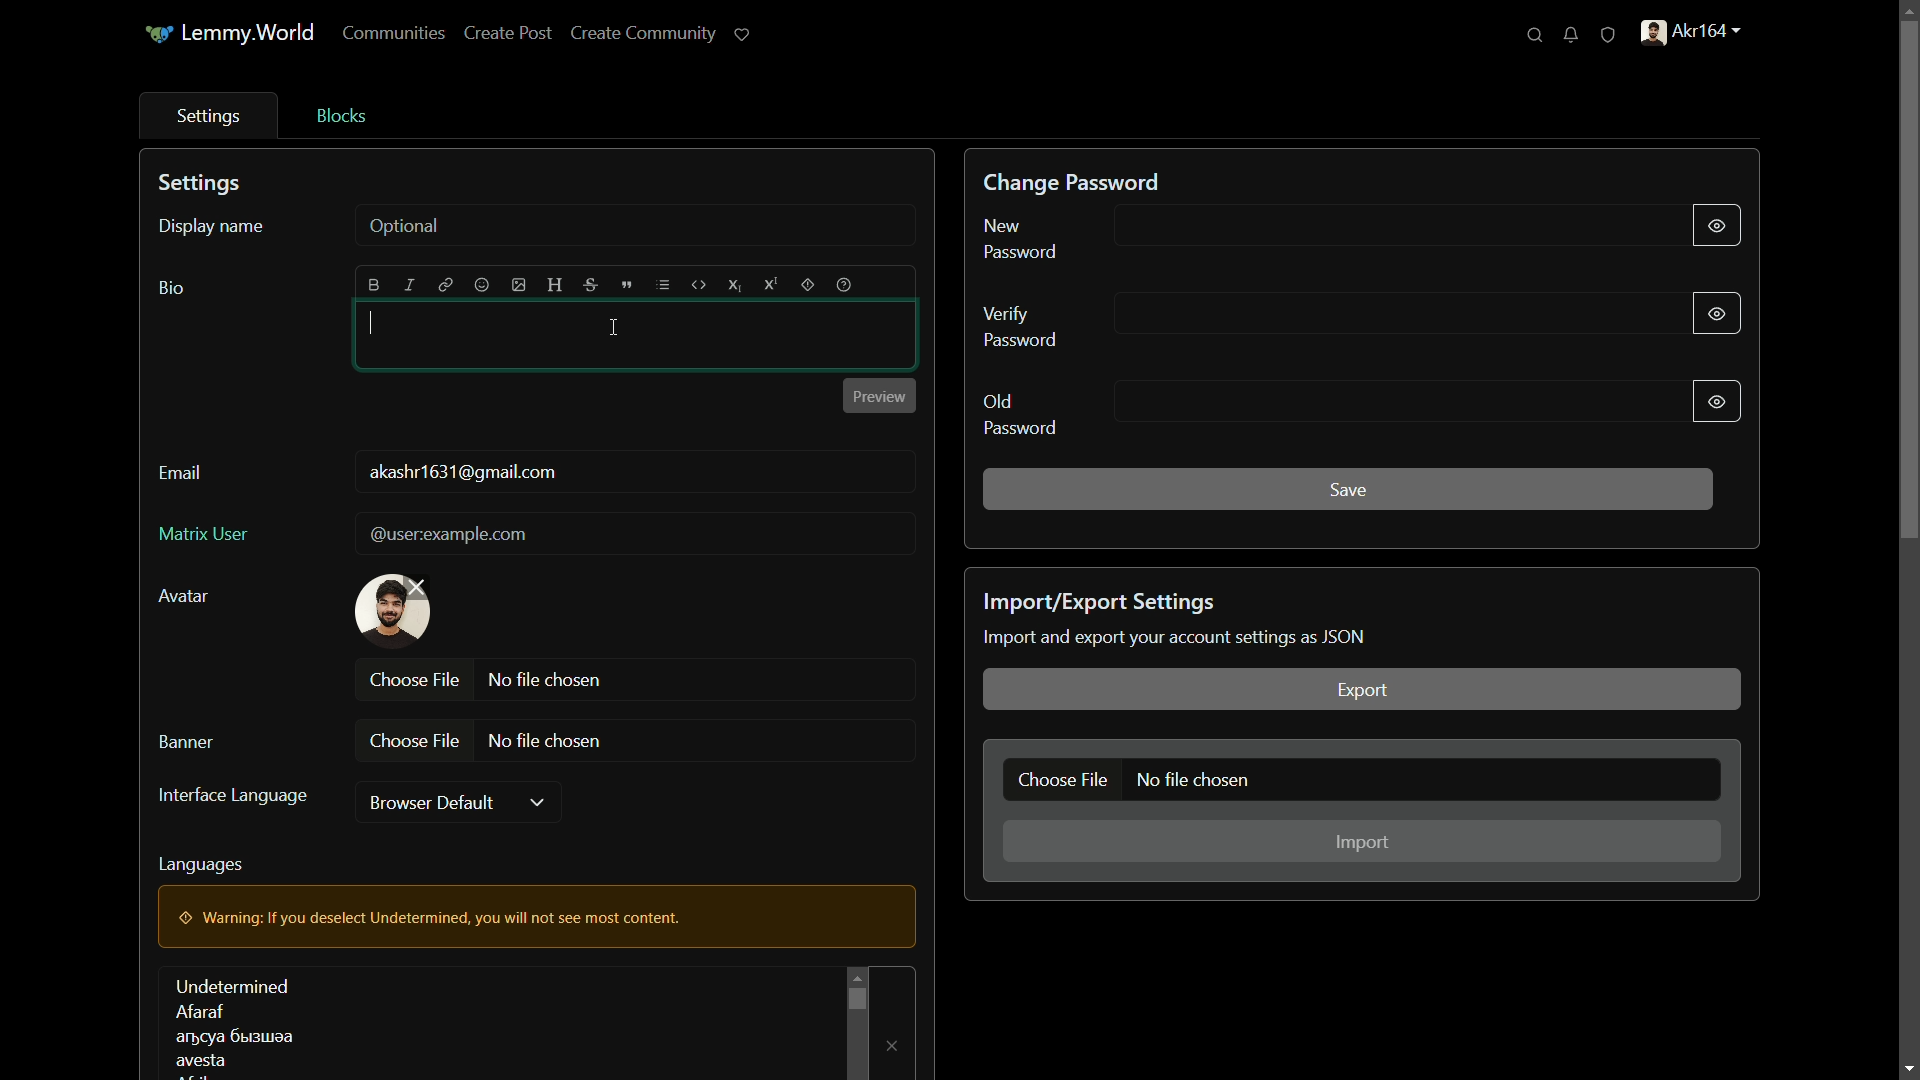  What do you see at coordinates (627, 286) in the screenshot?
I see `quote` at bounding box center [627, 286].